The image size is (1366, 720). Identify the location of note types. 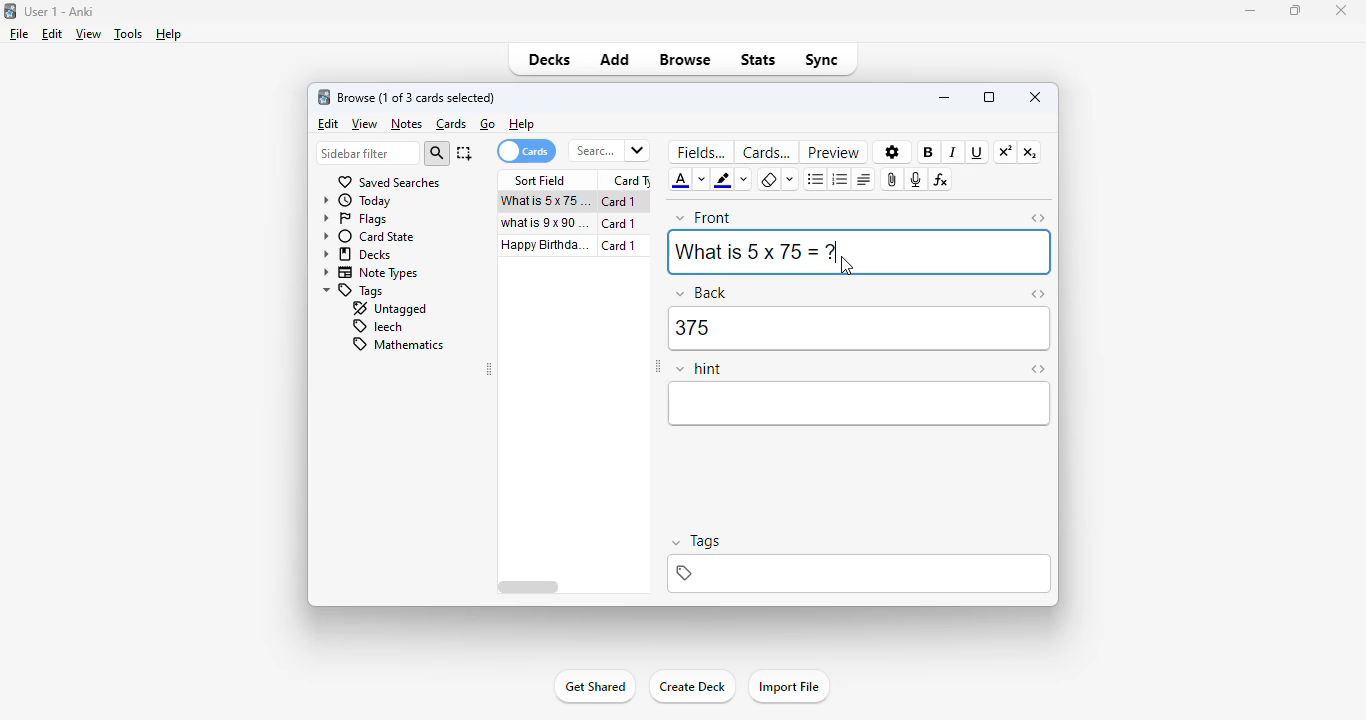
(368, 273).